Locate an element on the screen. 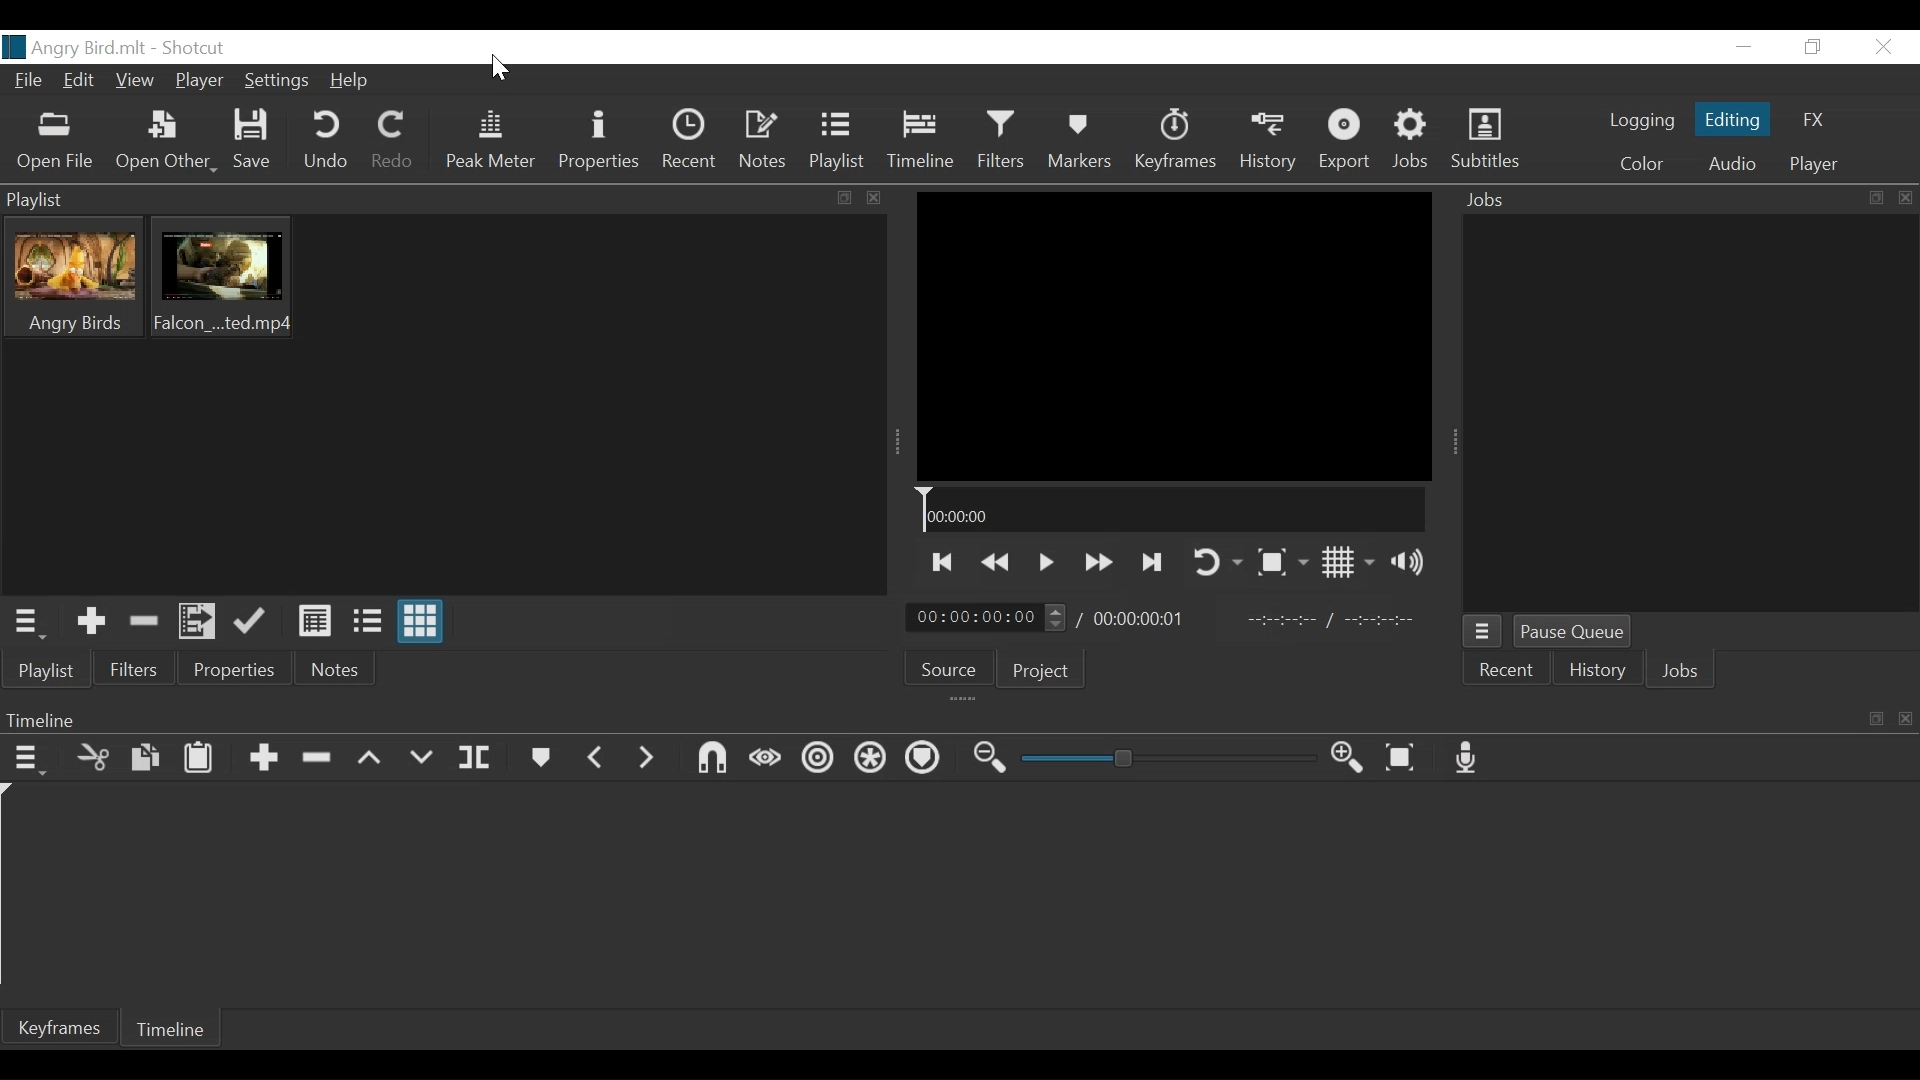 This screenshot has height=1080, width=1920. Add files to the playlist is located at coordinates (199, 623).